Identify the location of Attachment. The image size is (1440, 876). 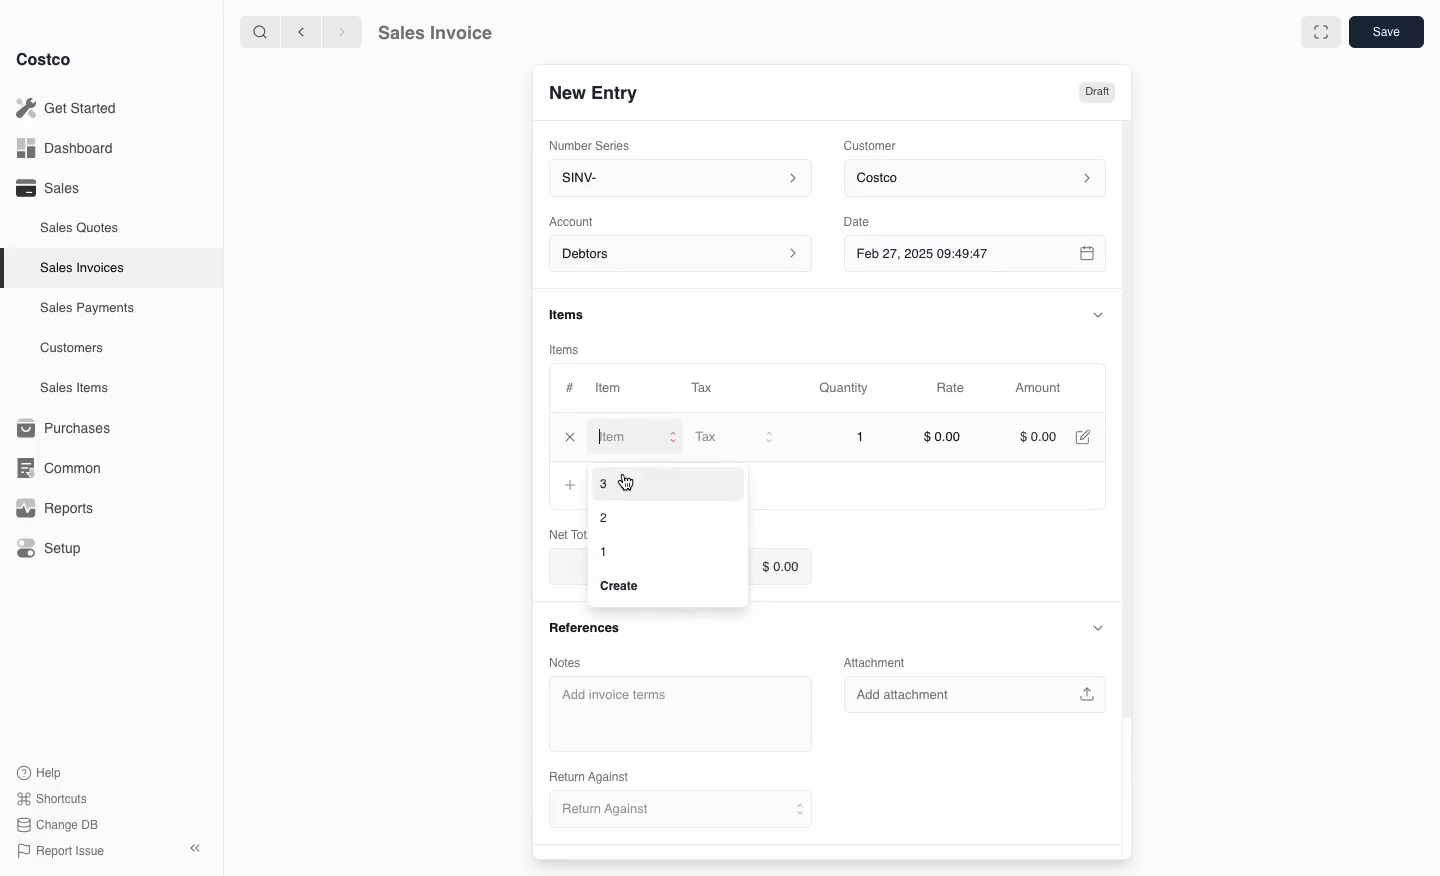
(880, 665).